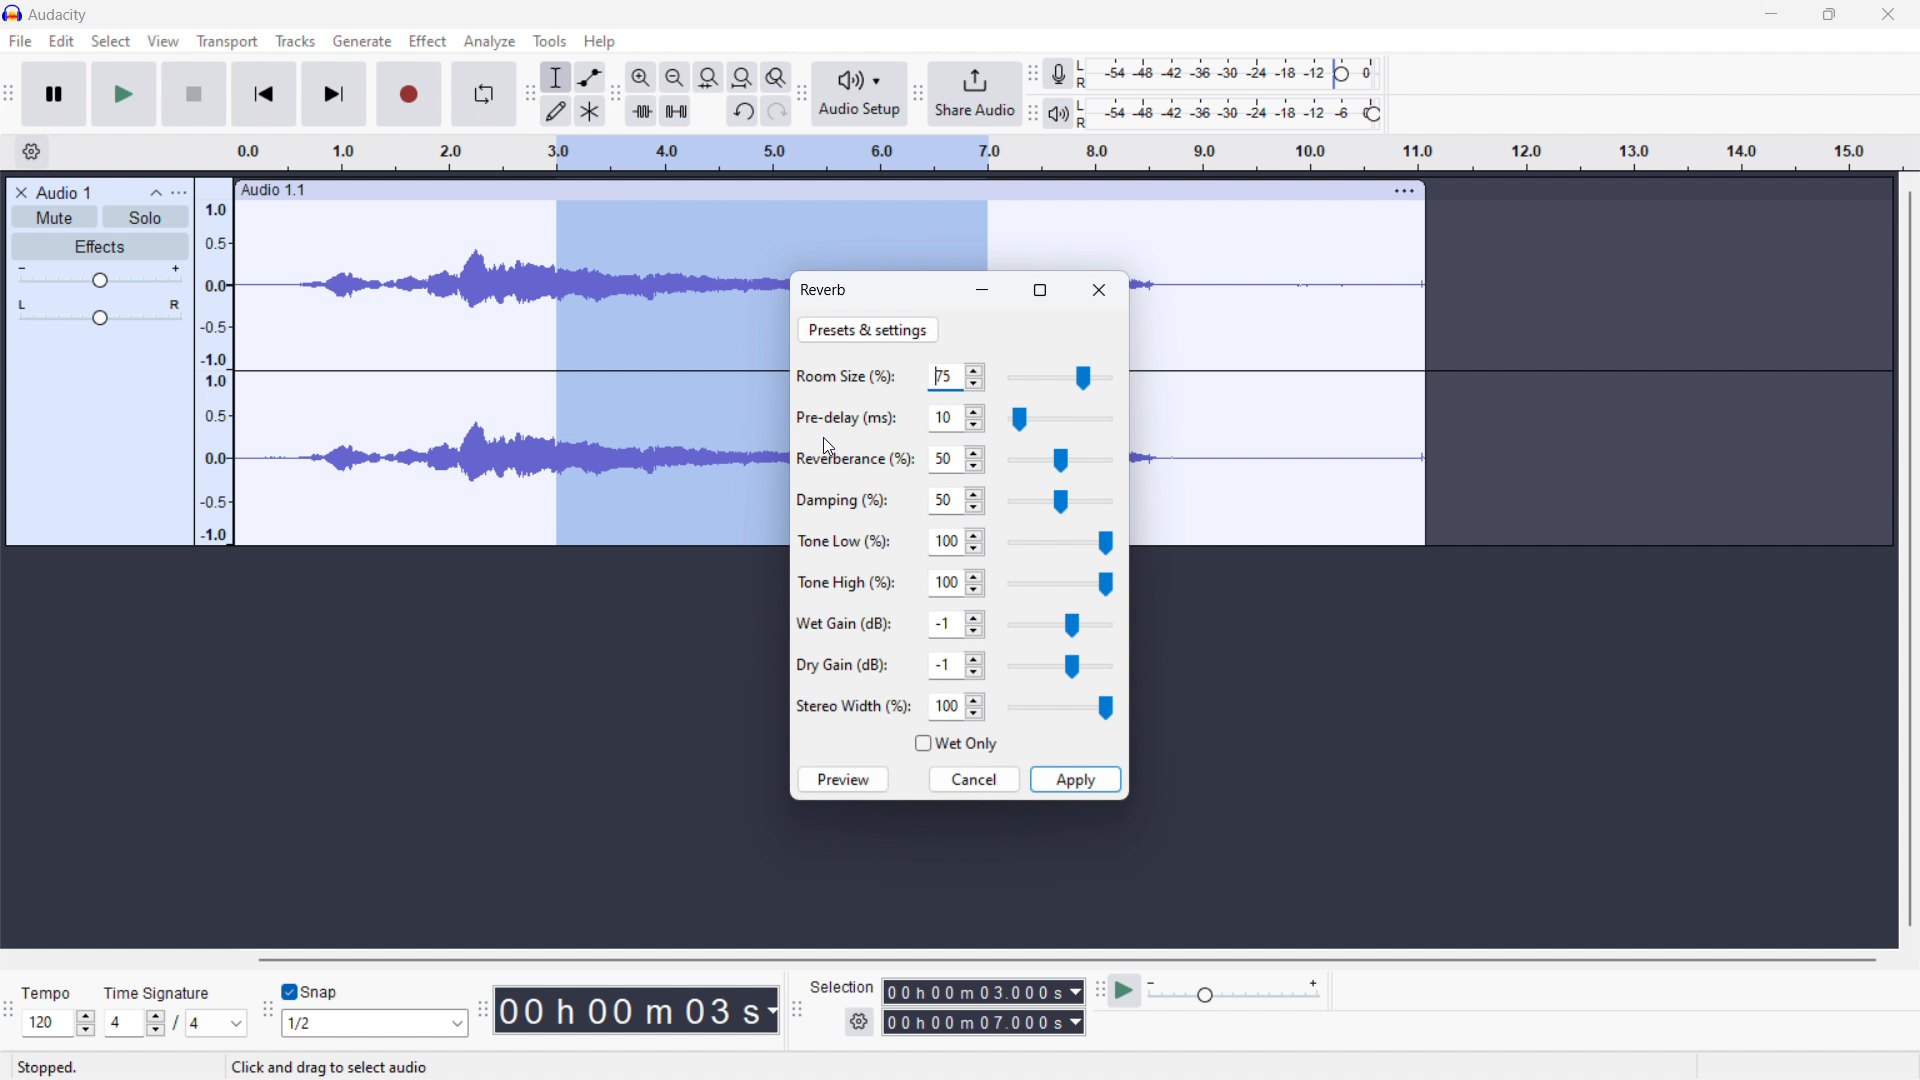 The height and width of the screenshot is (1080, 1920). Describe the element at coordinates (407, 95) in the screenshot. I see `record` at that location.